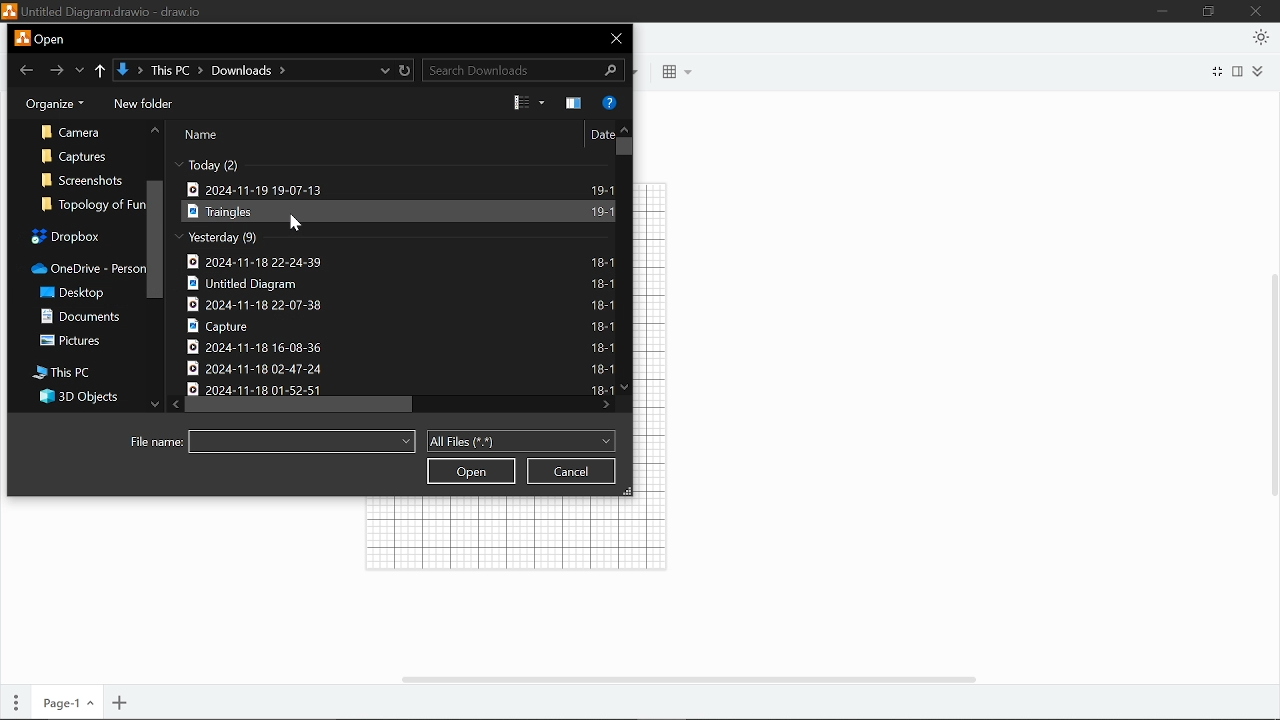  I want to click on Appearence, so click(1258, 37).